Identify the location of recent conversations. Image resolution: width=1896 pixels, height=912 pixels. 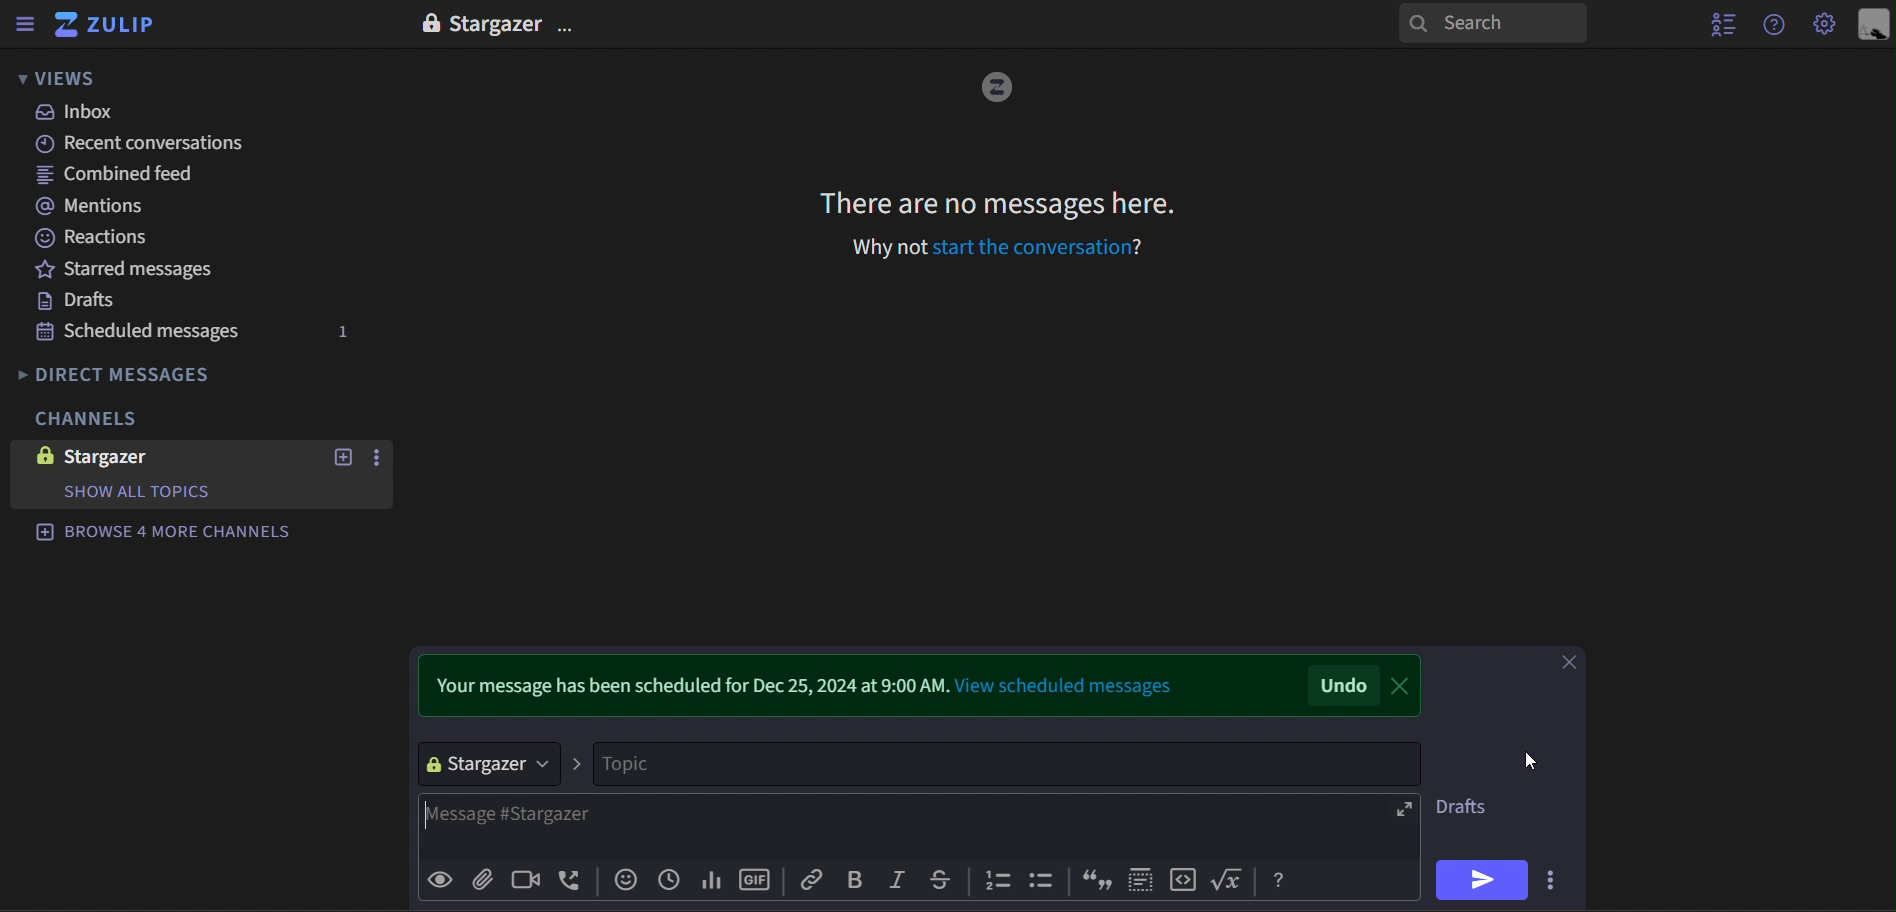
(145, 143).